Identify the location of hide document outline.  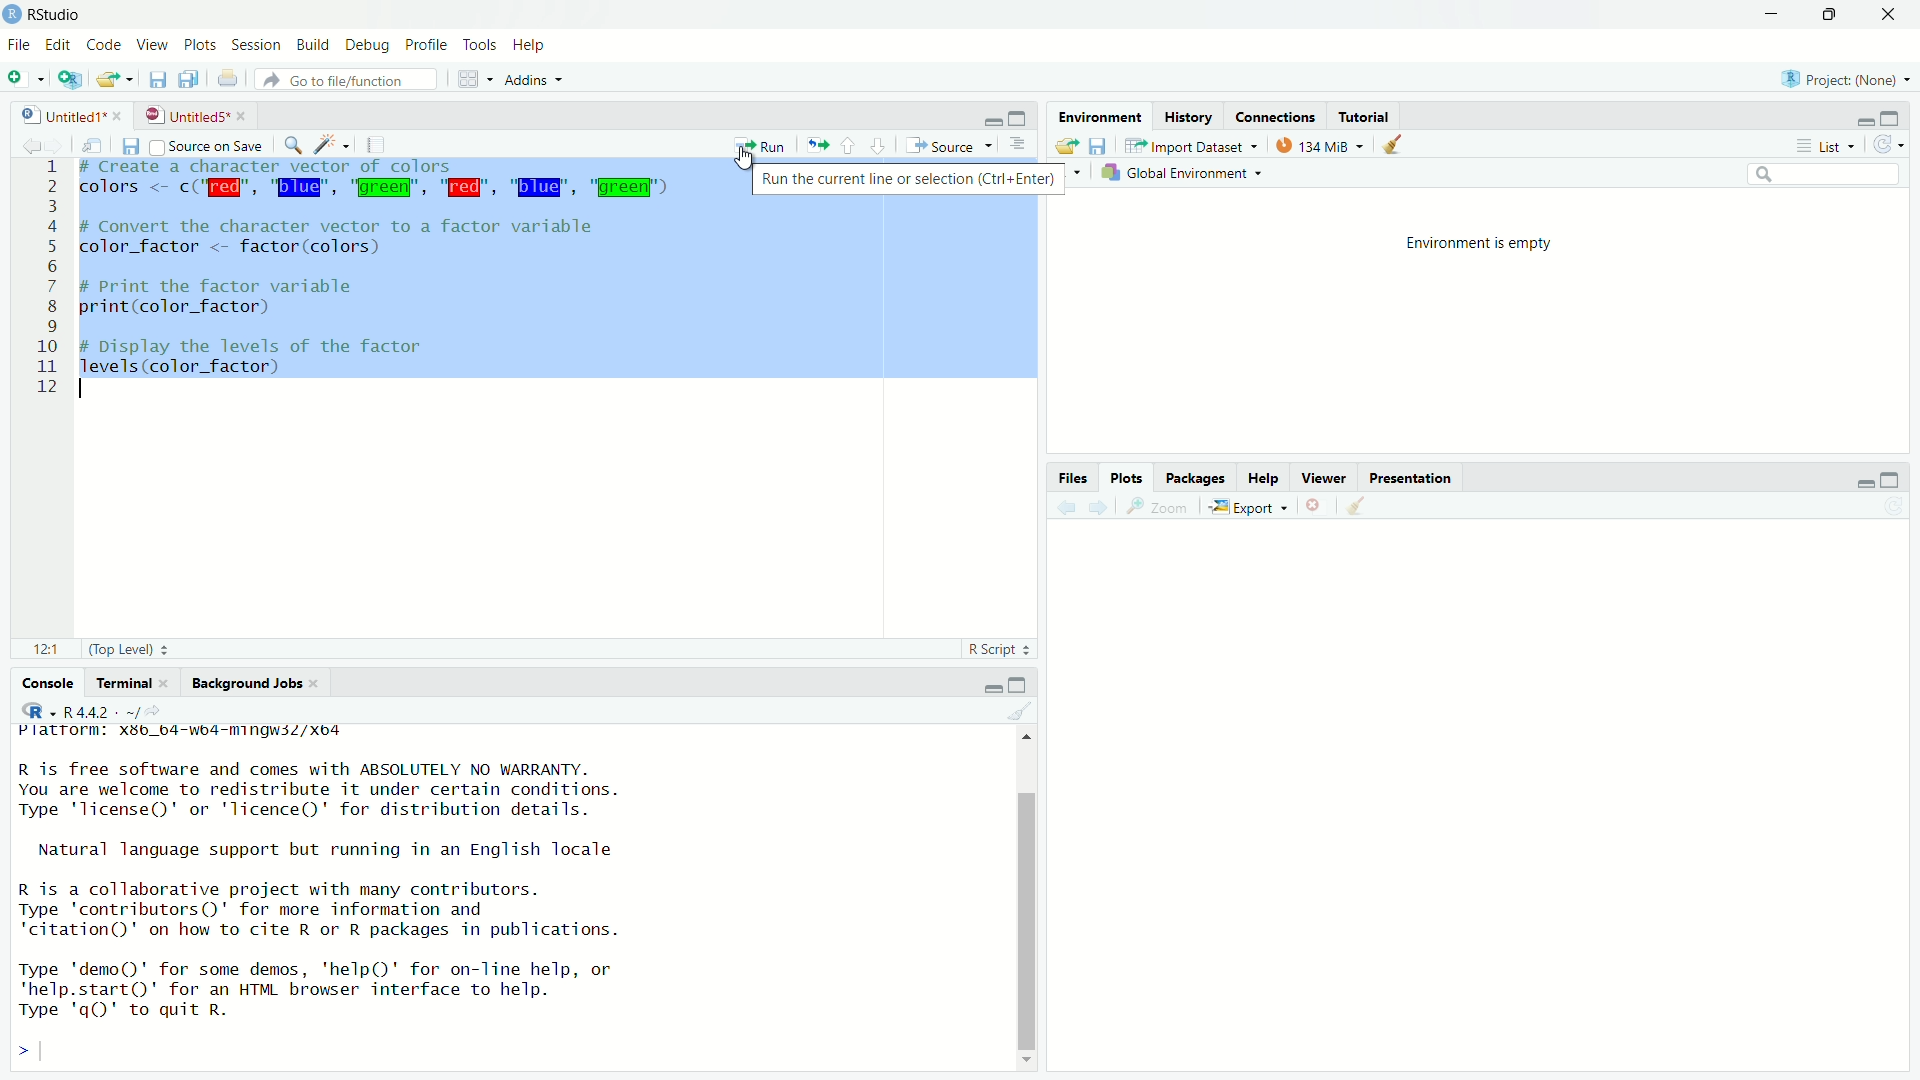
(1017, 144).